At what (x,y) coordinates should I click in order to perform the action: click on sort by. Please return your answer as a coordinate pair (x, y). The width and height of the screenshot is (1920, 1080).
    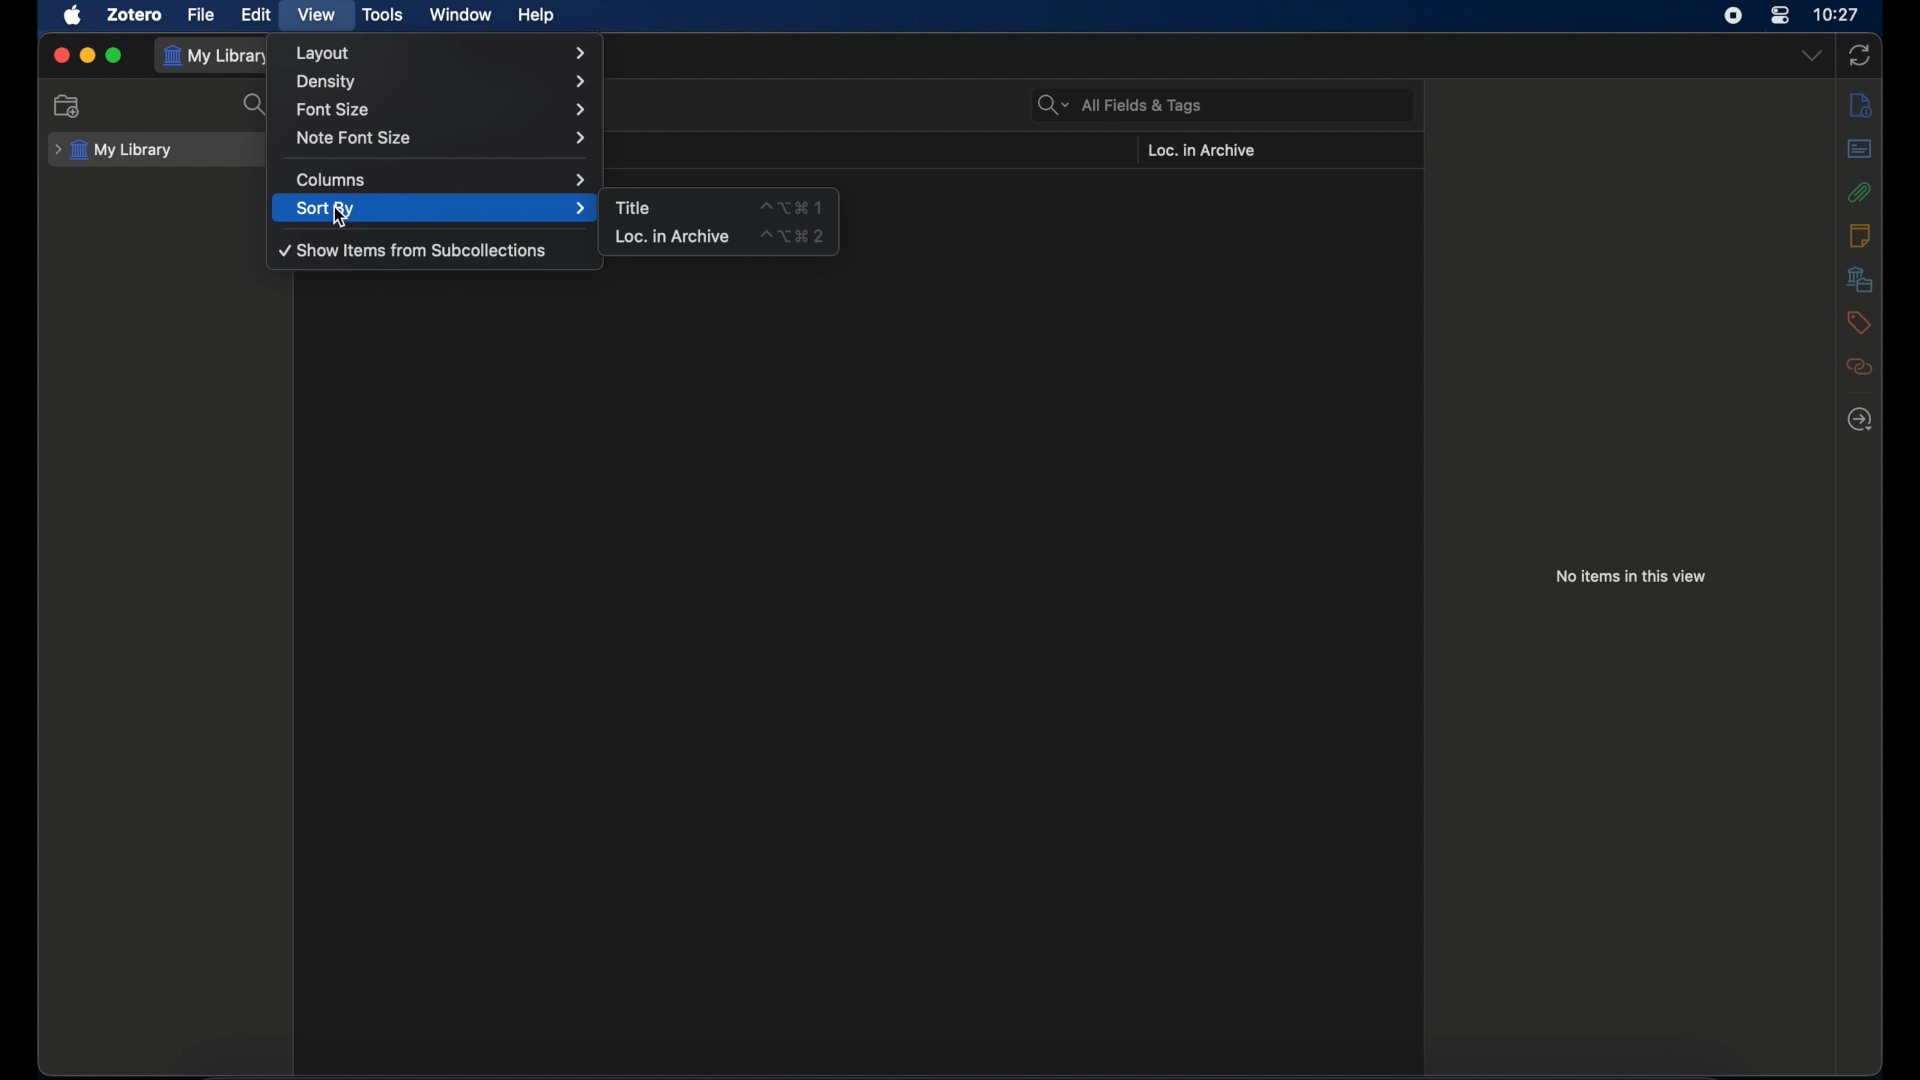
    Looking at the image, I should click on (442, 208).